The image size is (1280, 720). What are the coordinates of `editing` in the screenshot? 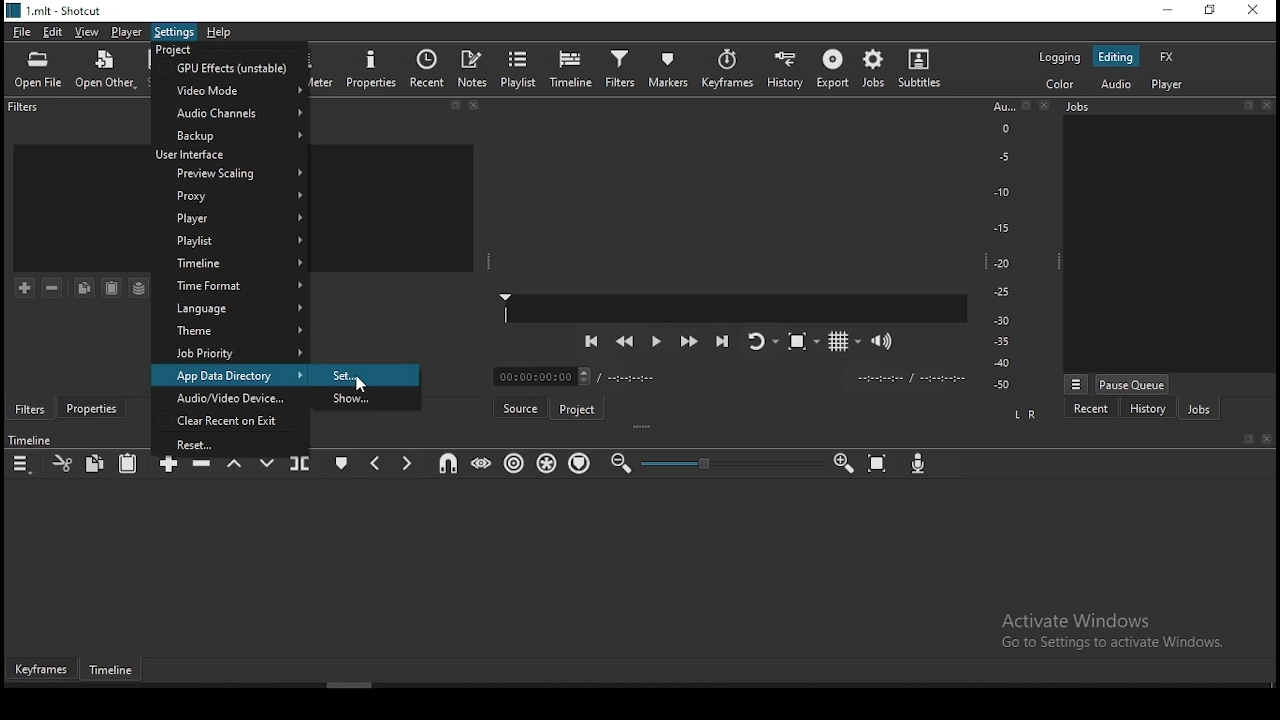 It's located at (1119, 57).